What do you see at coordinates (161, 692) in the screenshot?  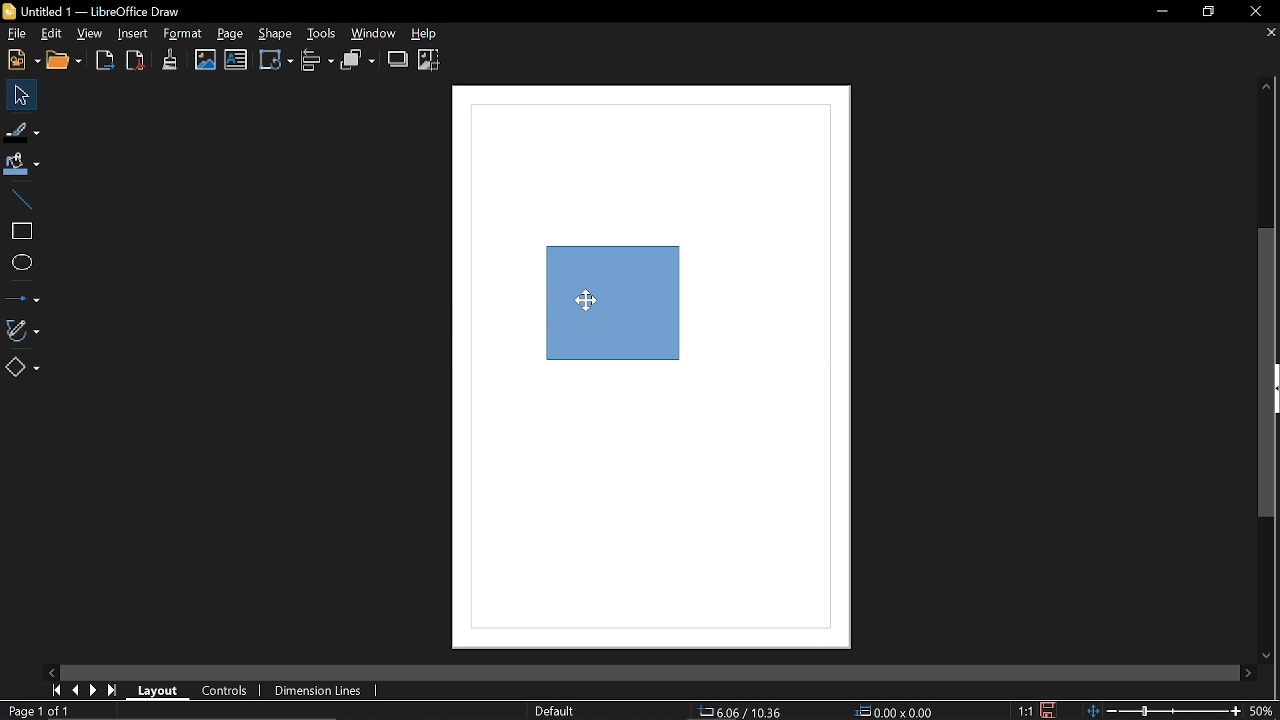 I see `Layout` at bounding box center [161, 692].